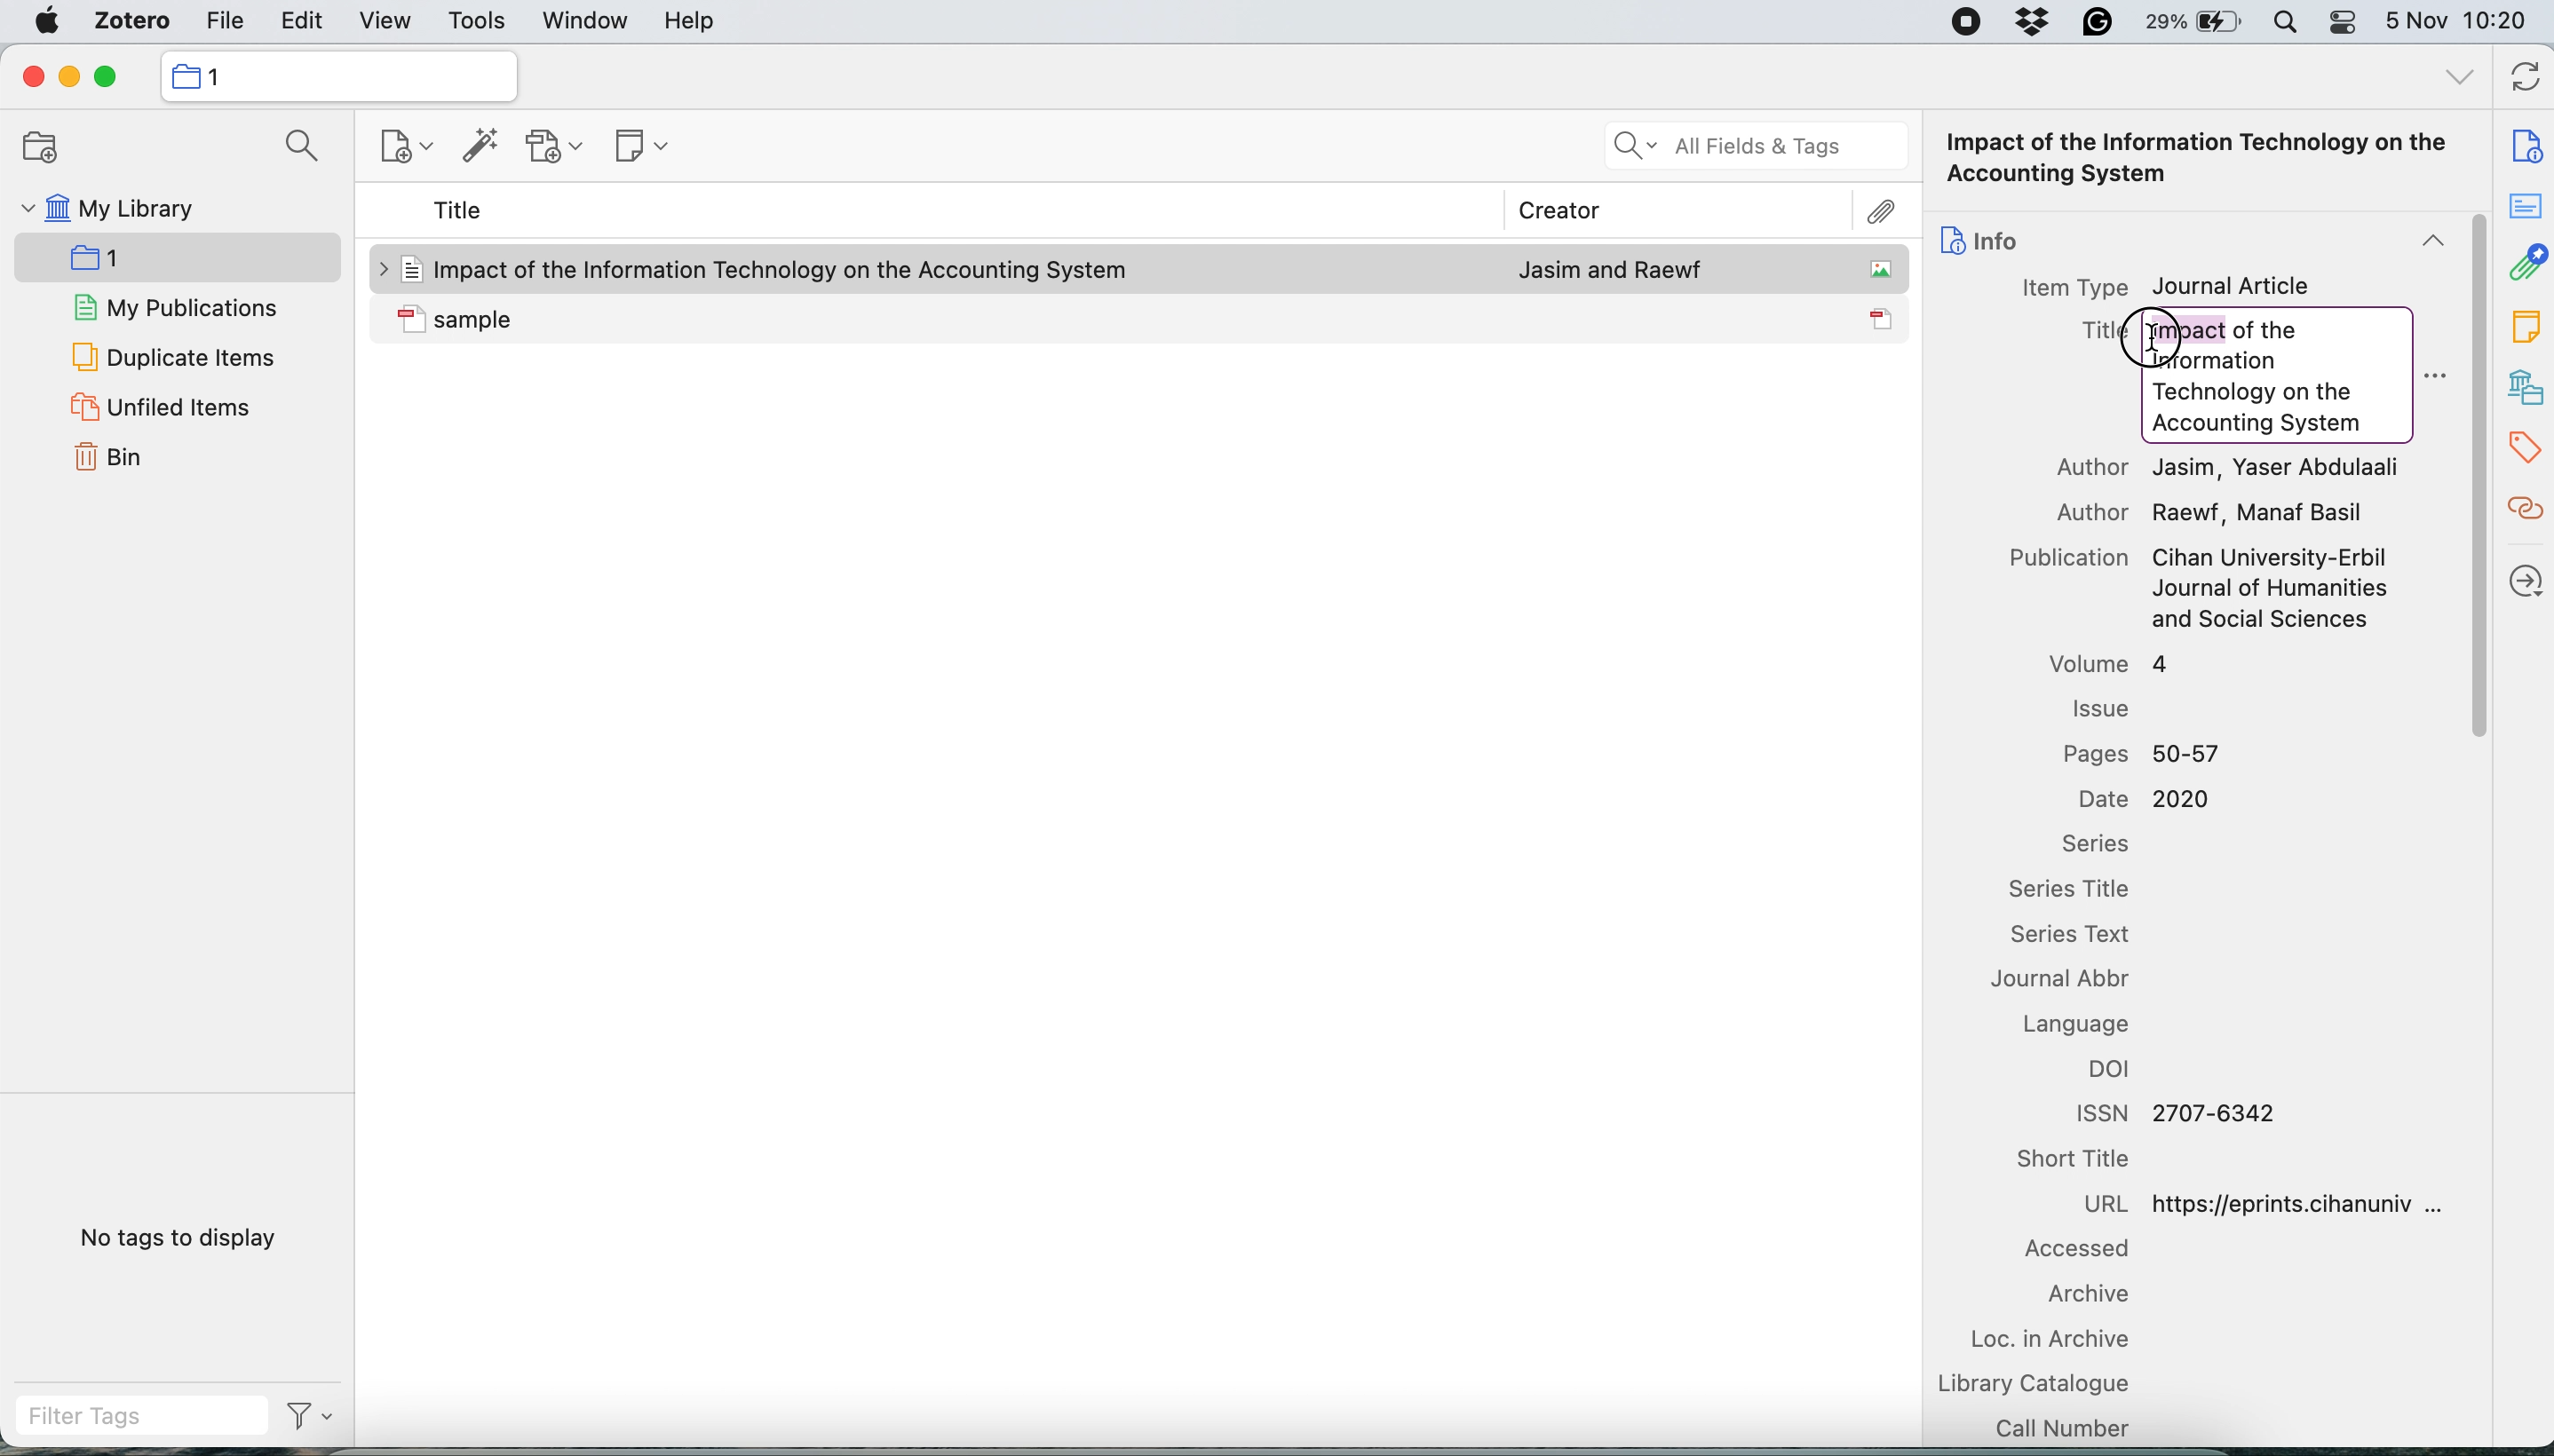 The width and height of the screenshot is (2554, 1456). What do you see at coordinates (2457, 77) in the screenshot?
I see `all tags` at bounding box center [2457, 77].